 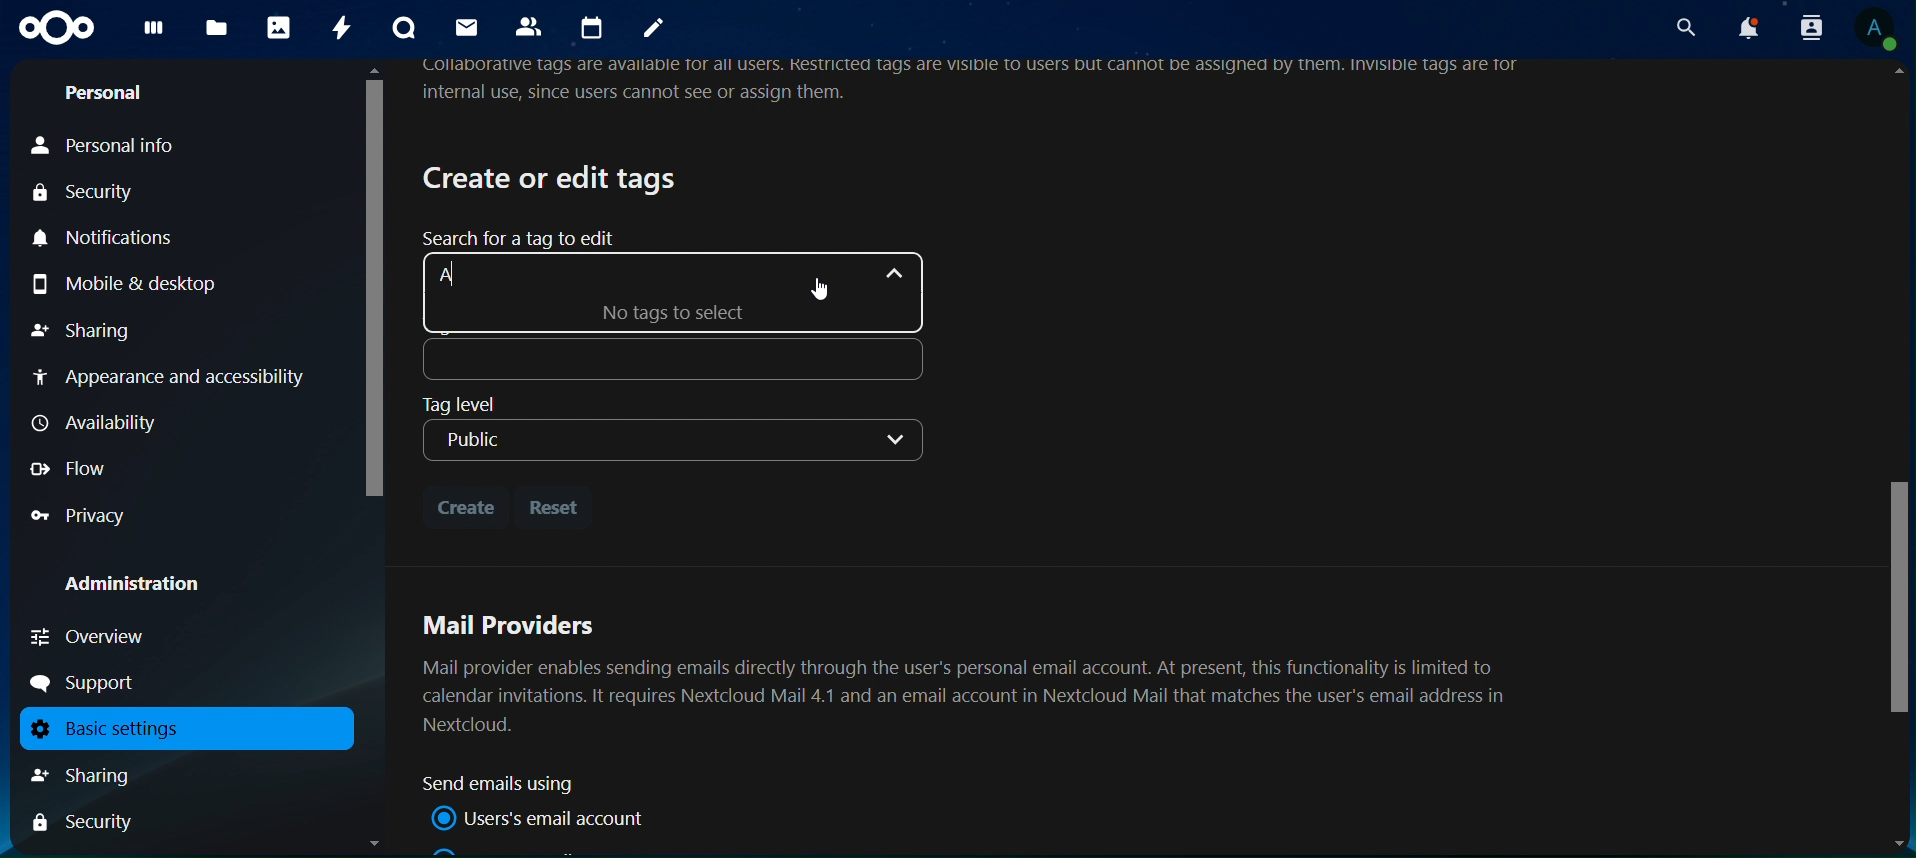 What do you see at coordinates (465, 503) in the screenshot?
I see `create` at bounding box center [465, 503].